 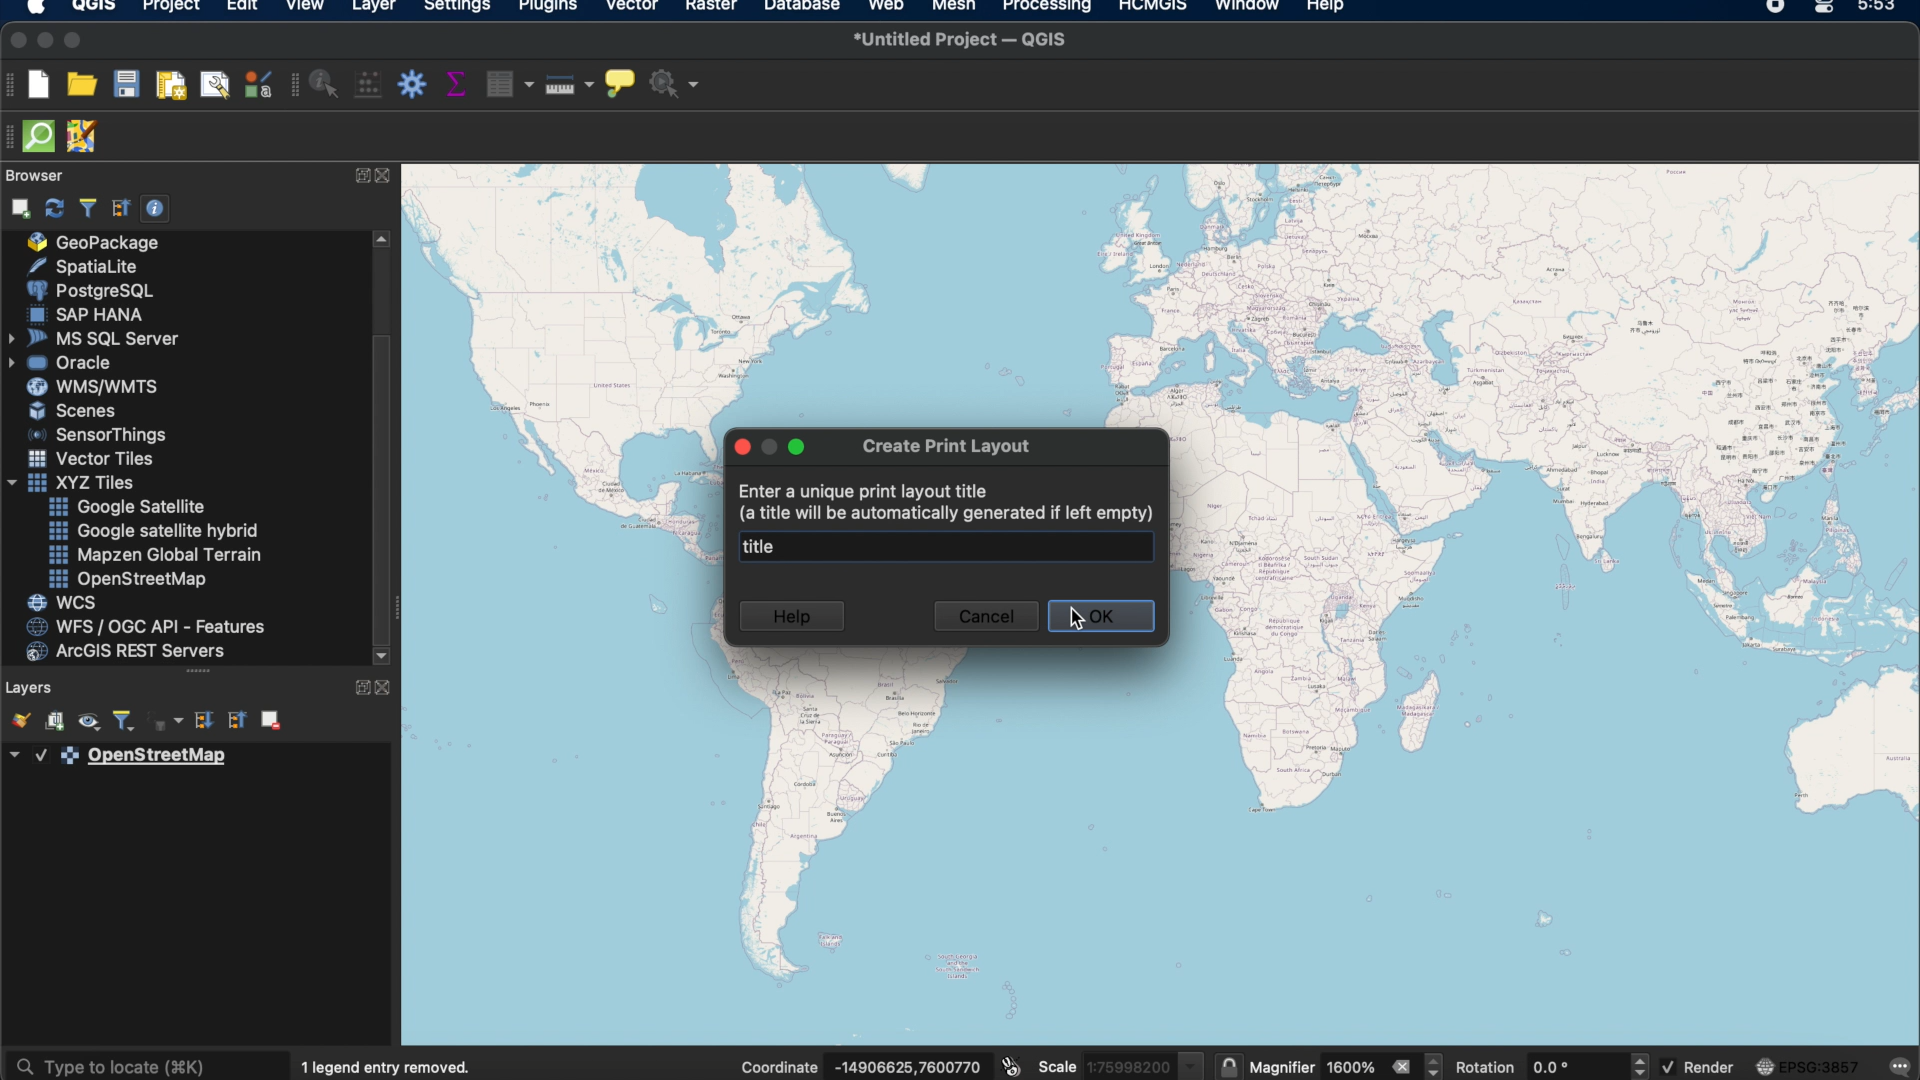 I want to click on JOSM remote, so click(x=85, y=136).